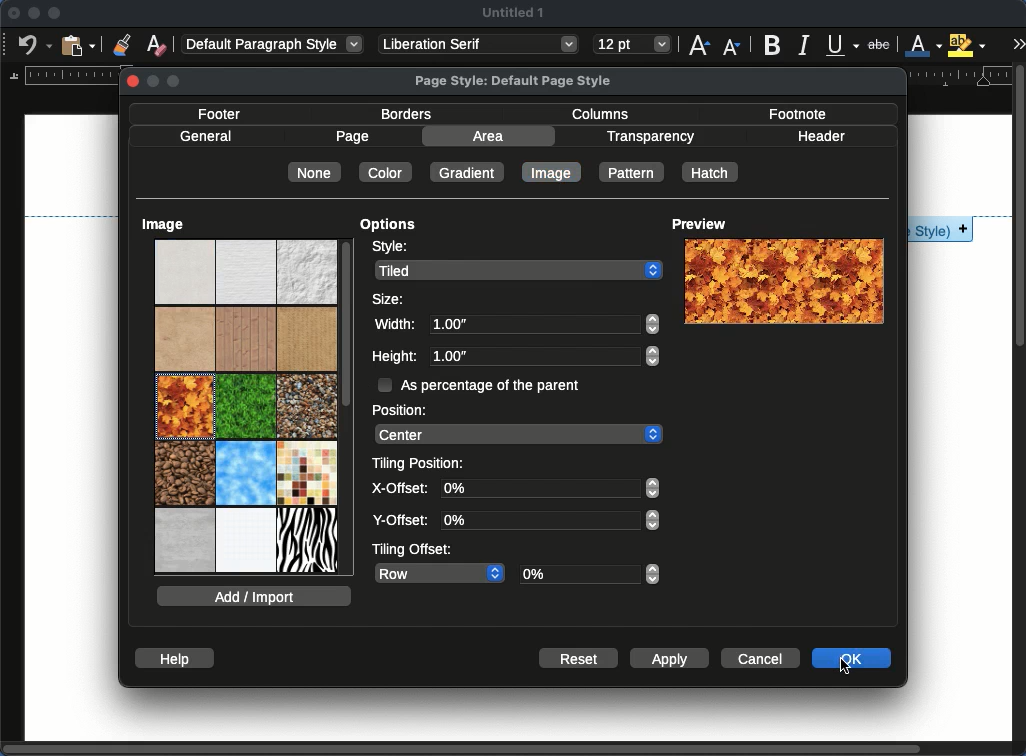 This screenshot has width=1026, height=756. I want to click on row, so click(440, 573).